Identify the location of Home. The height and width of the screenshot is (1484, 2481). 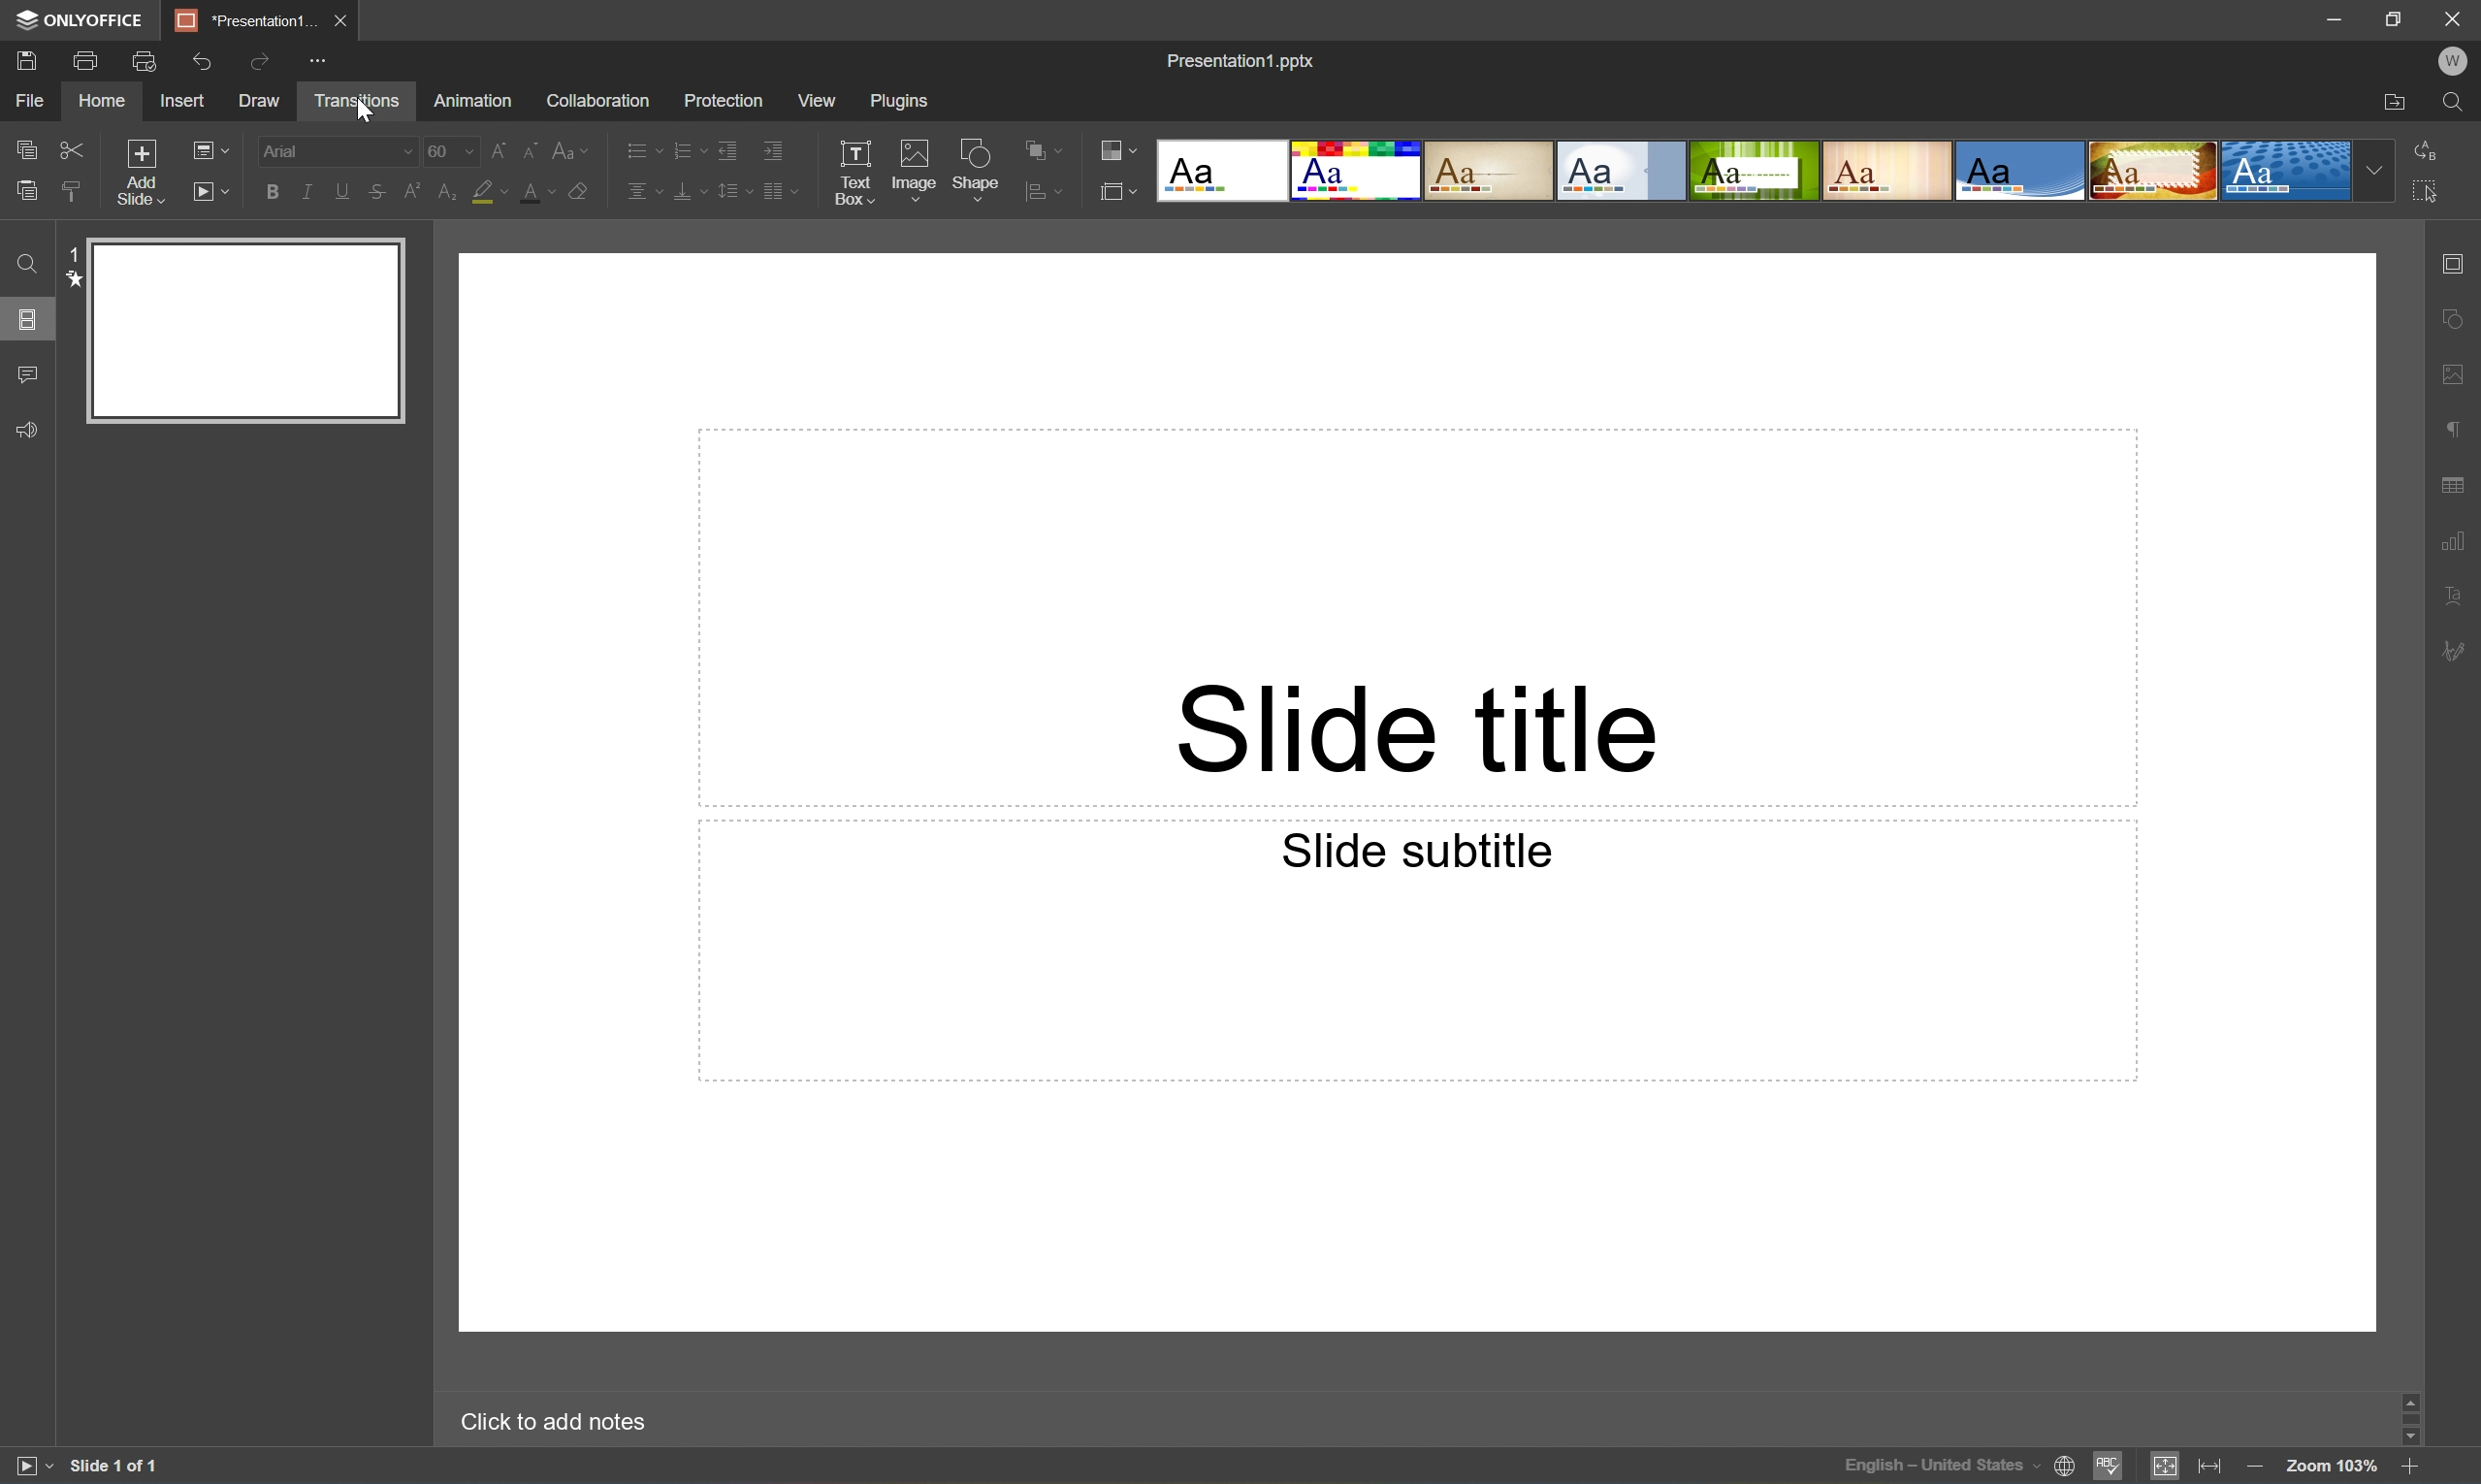
(106, 102).